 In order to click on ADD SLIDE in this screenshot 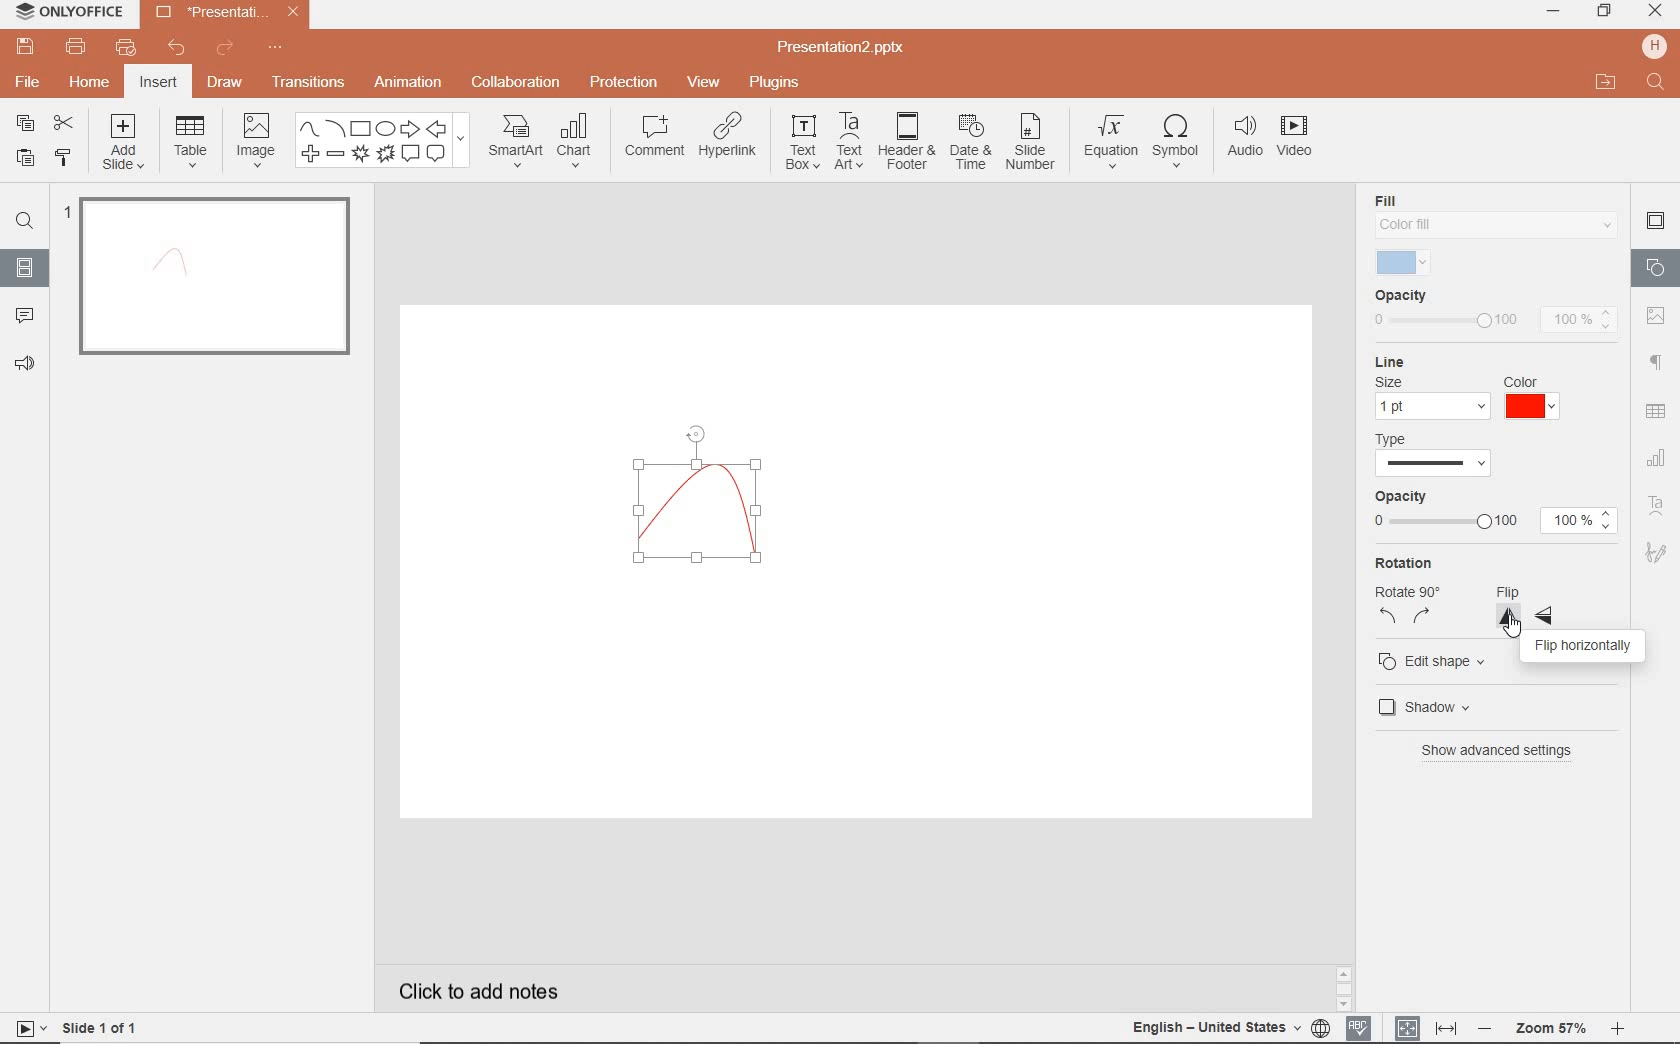, I will do `click(125, 146)`.